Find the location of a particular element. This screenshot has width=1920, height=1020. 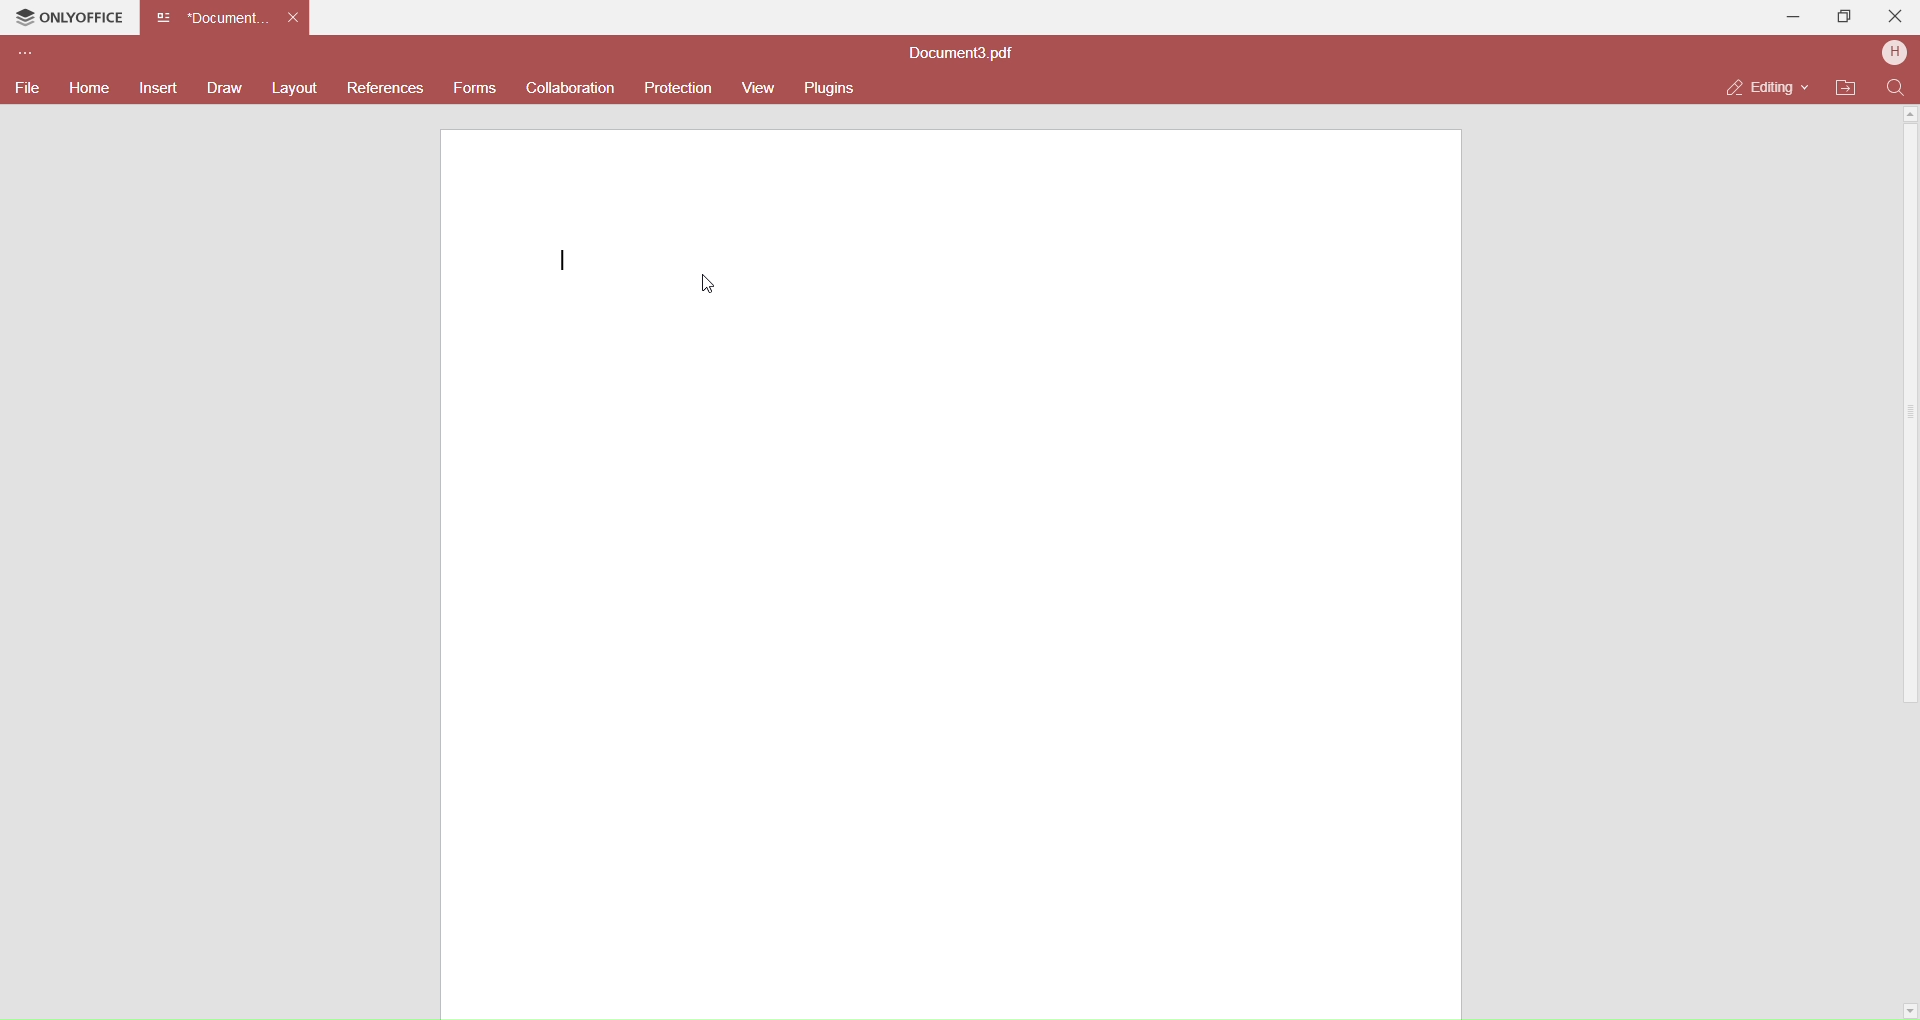

Insert is located at coordinates (161, 89).